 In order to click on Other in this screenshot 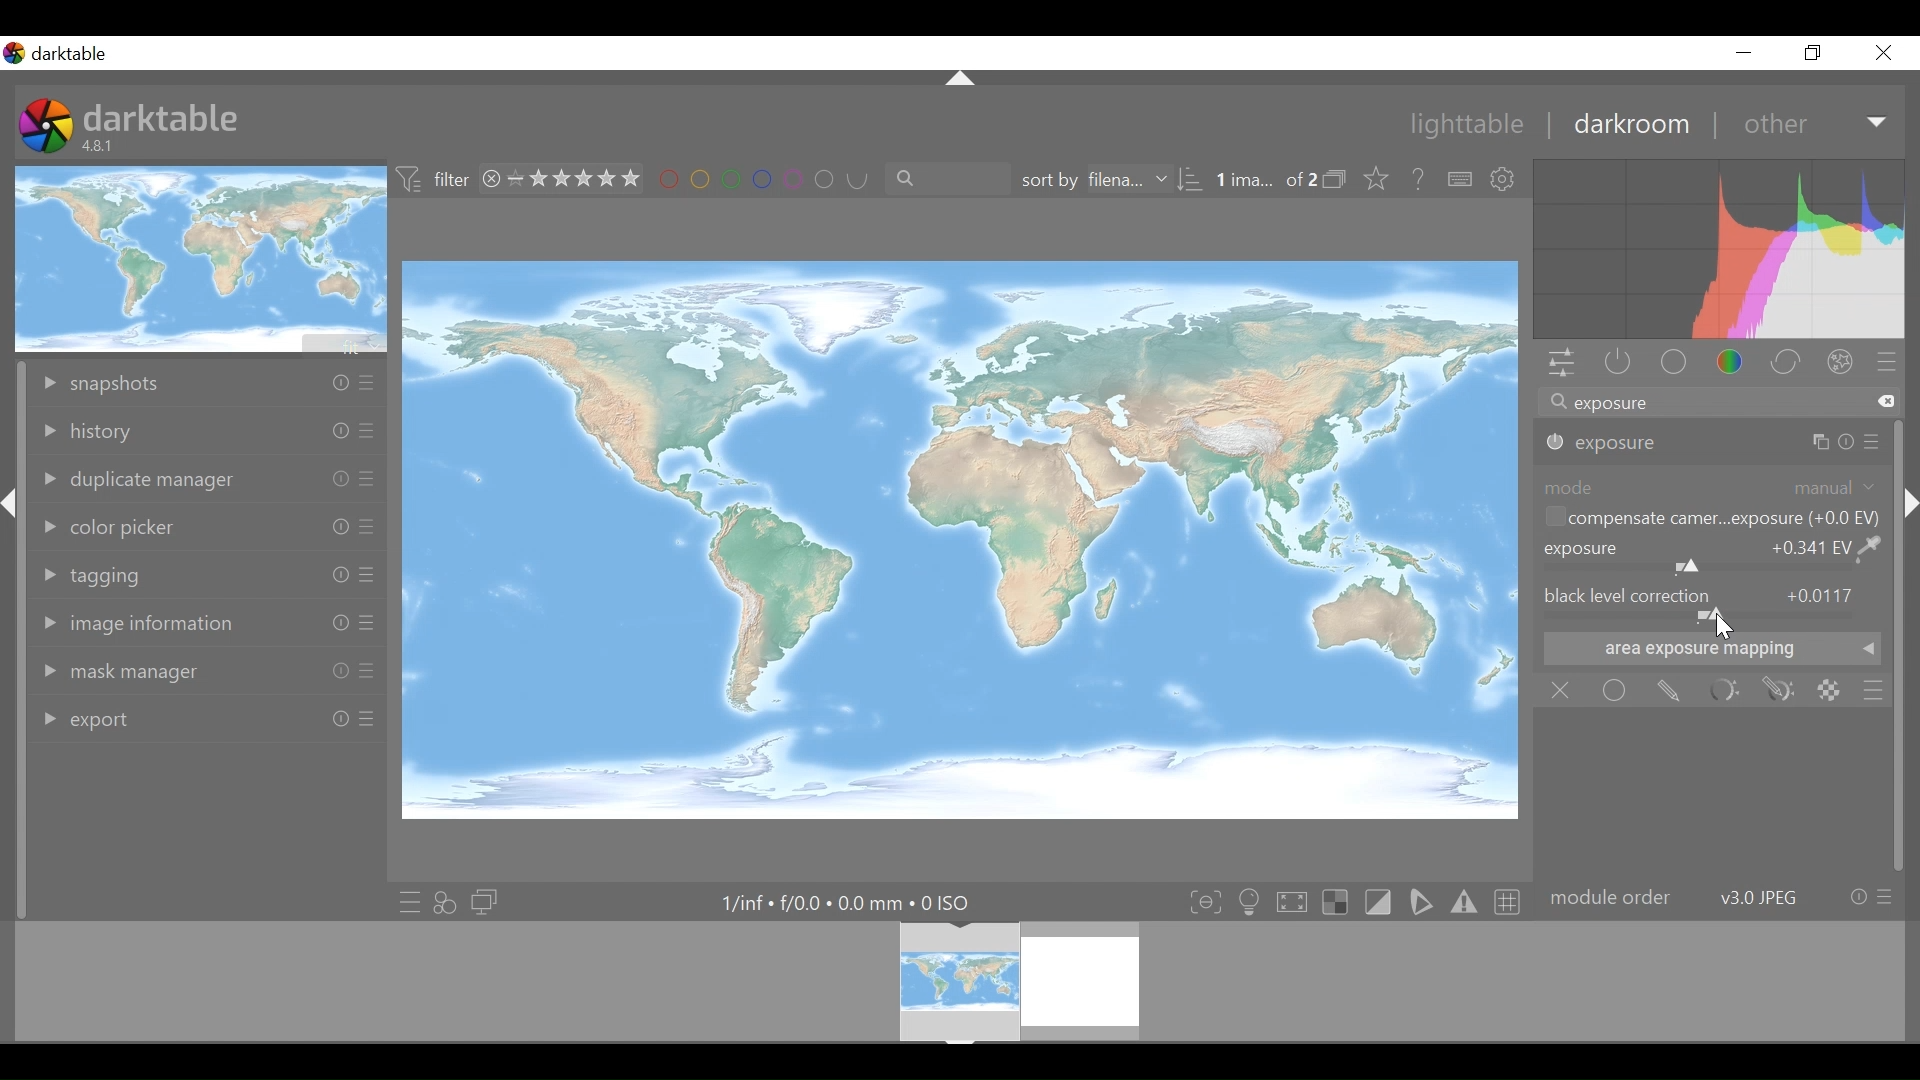, I will do `click(1814, 121)`.